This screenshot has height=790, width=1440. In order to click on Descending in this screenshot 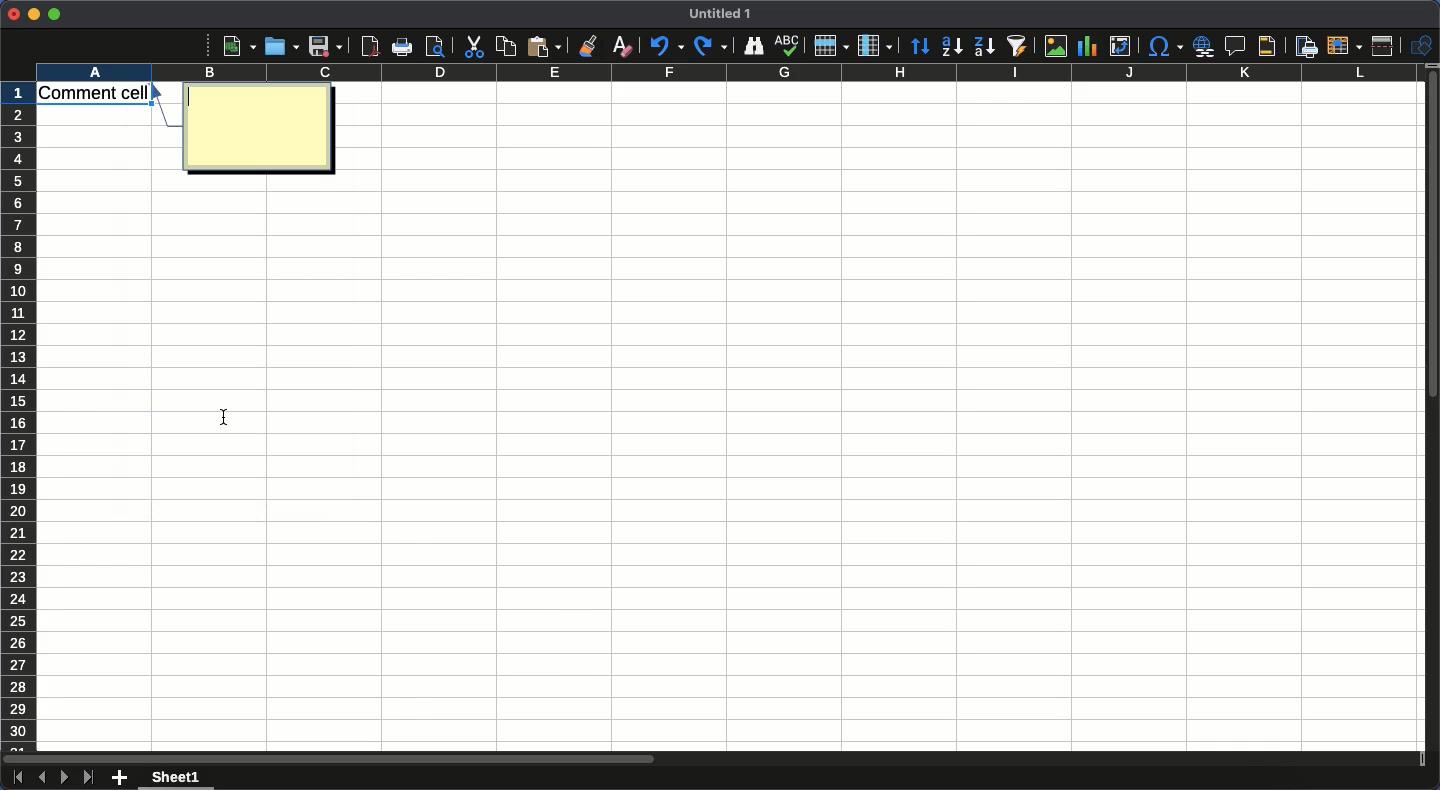, I will do `click(982, 45)`.